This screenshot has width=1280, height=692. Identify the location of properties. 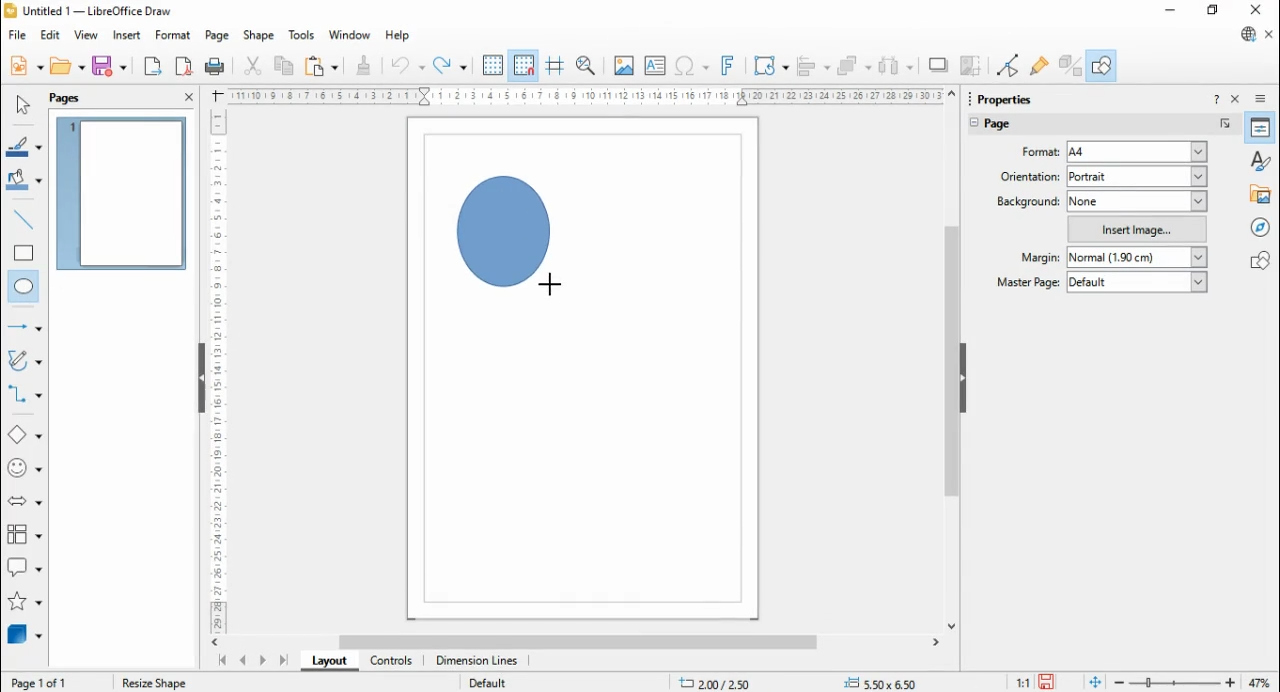
(1014, 97).